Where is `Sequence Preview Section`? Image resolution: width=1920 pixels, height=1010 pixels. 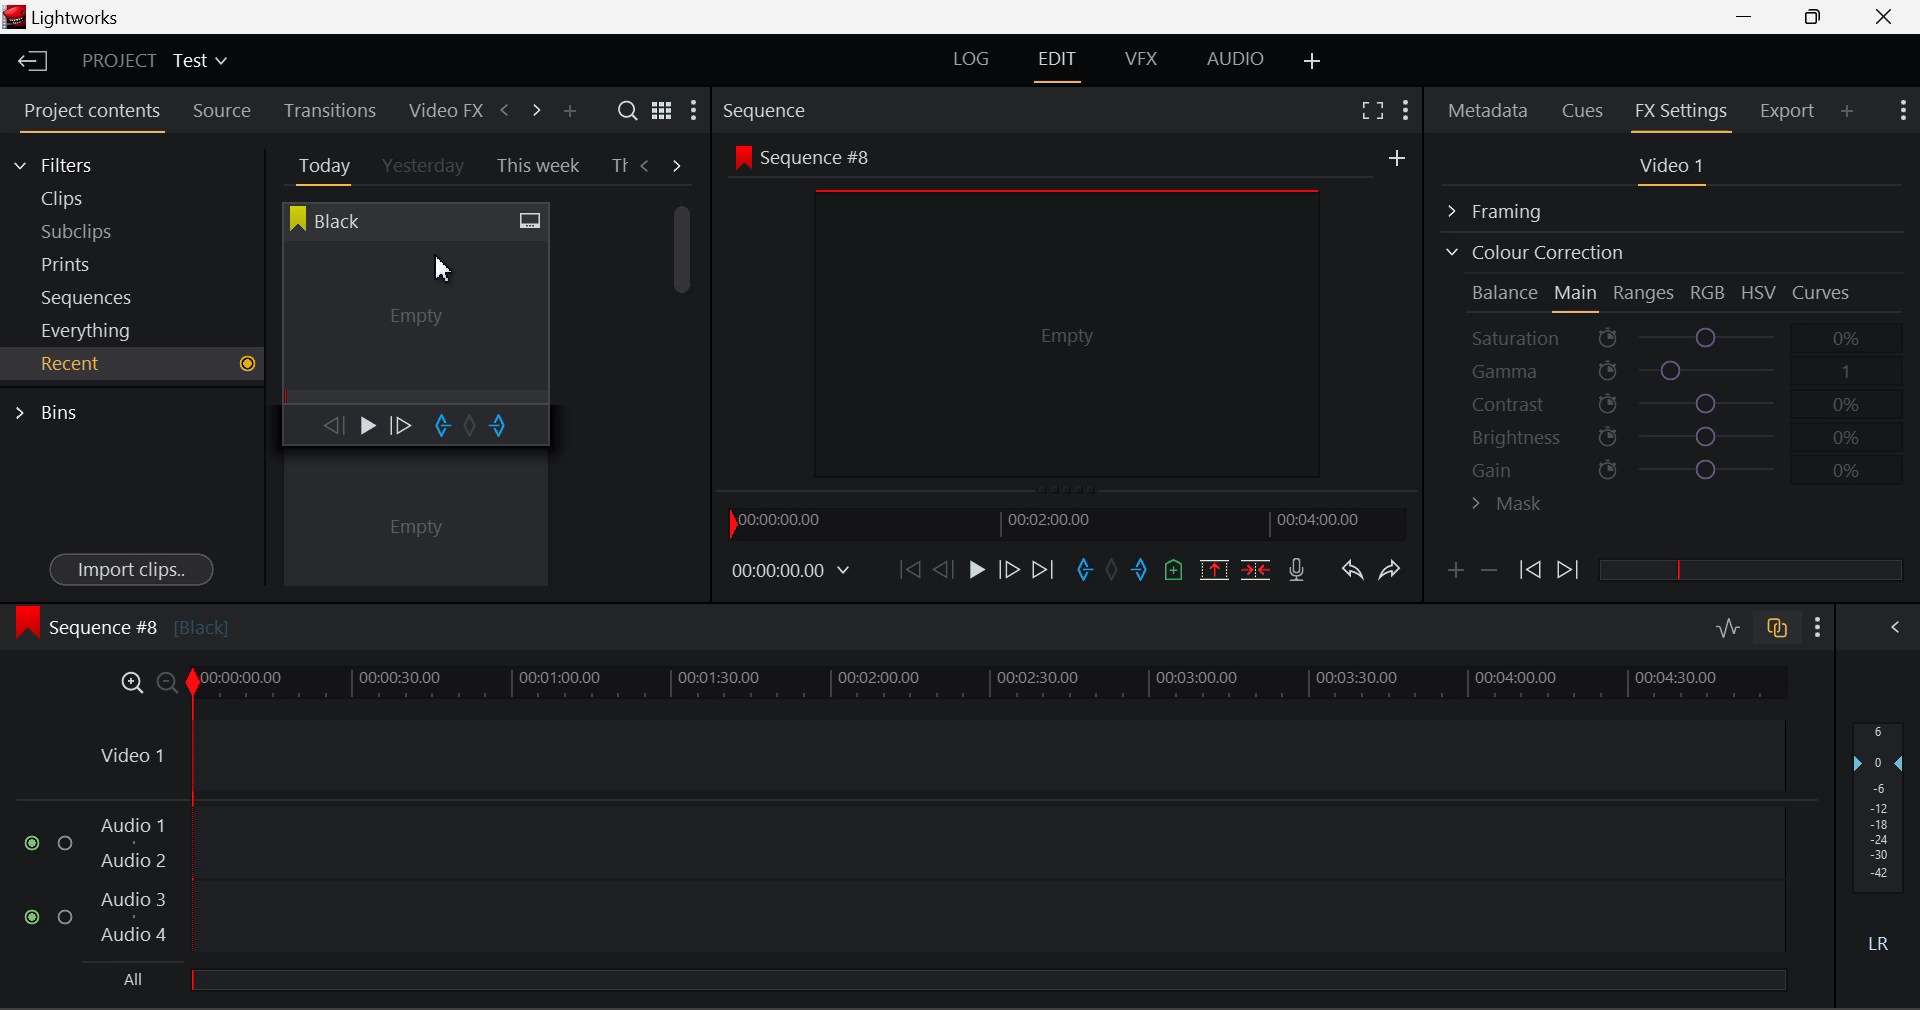
Sequence Preview Section is located at coordinates (770, 112).